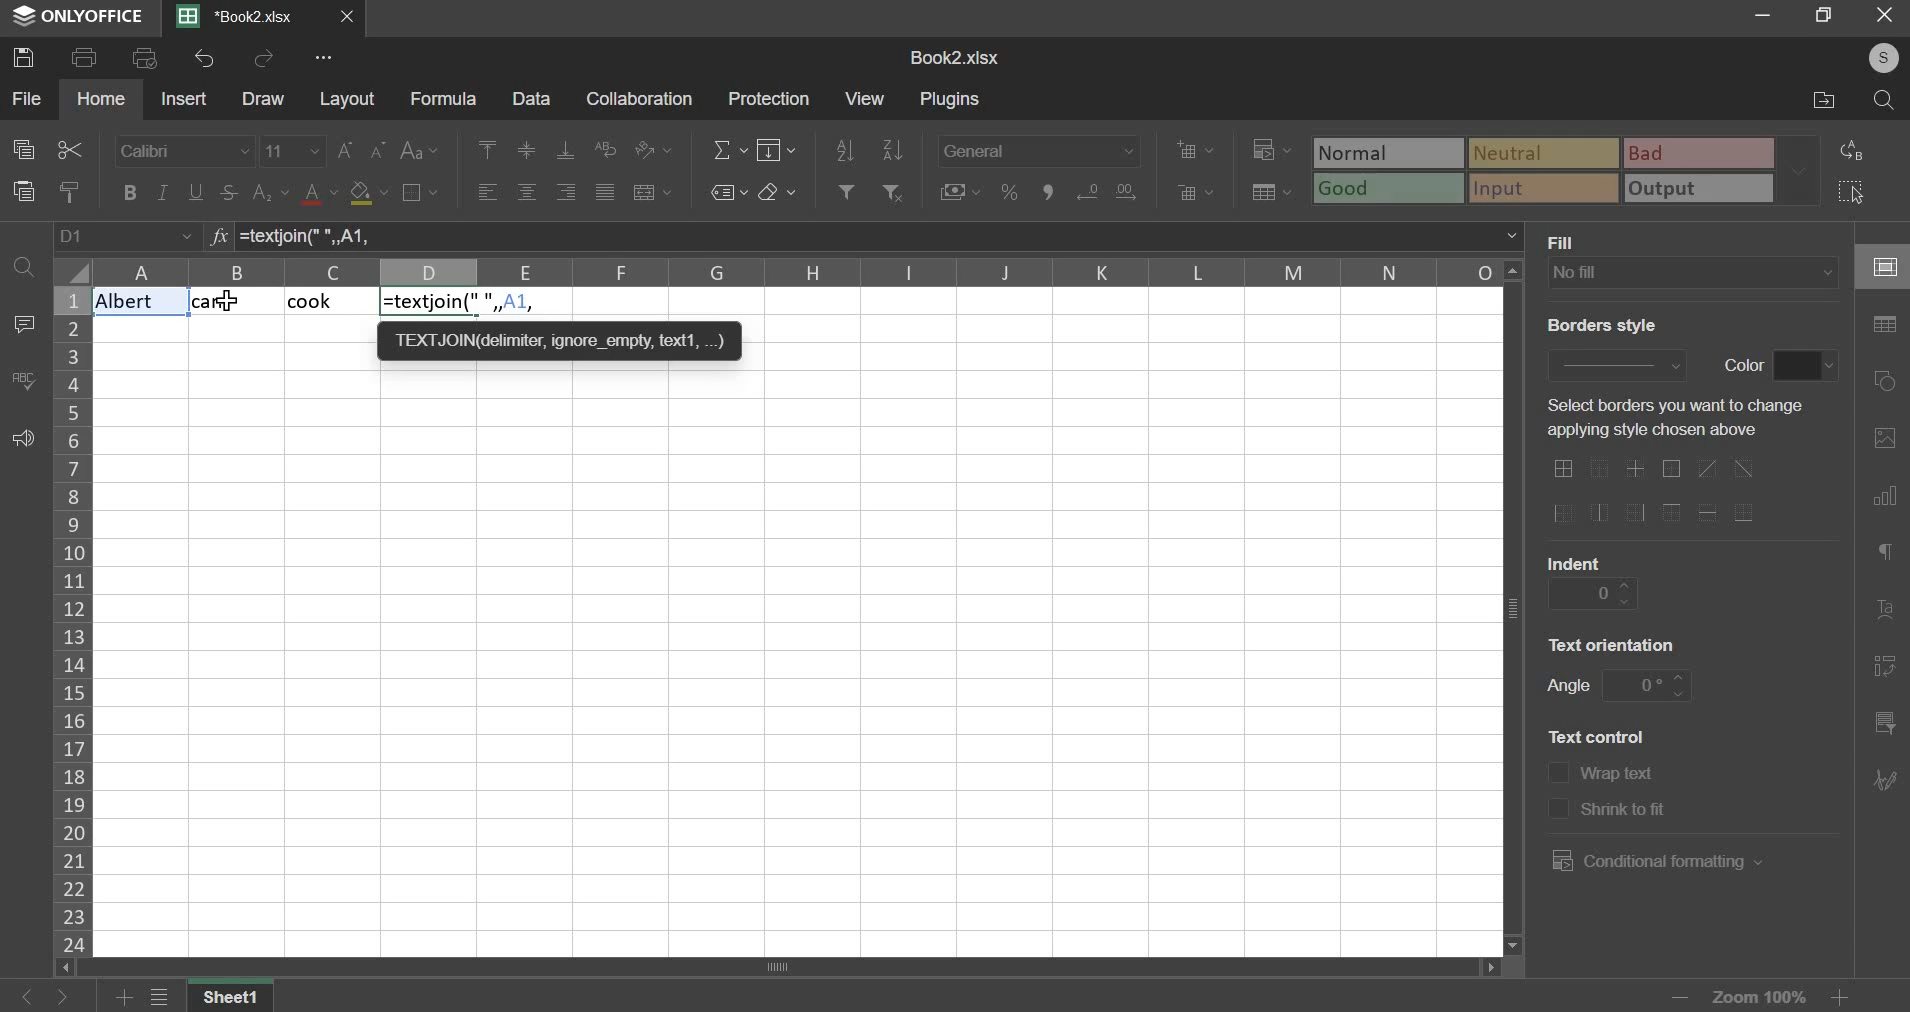 This screenshot has height=1012, width=1910. Describe the element at coordinates (604, 191) in the screenshot. I see `justified` at that location.